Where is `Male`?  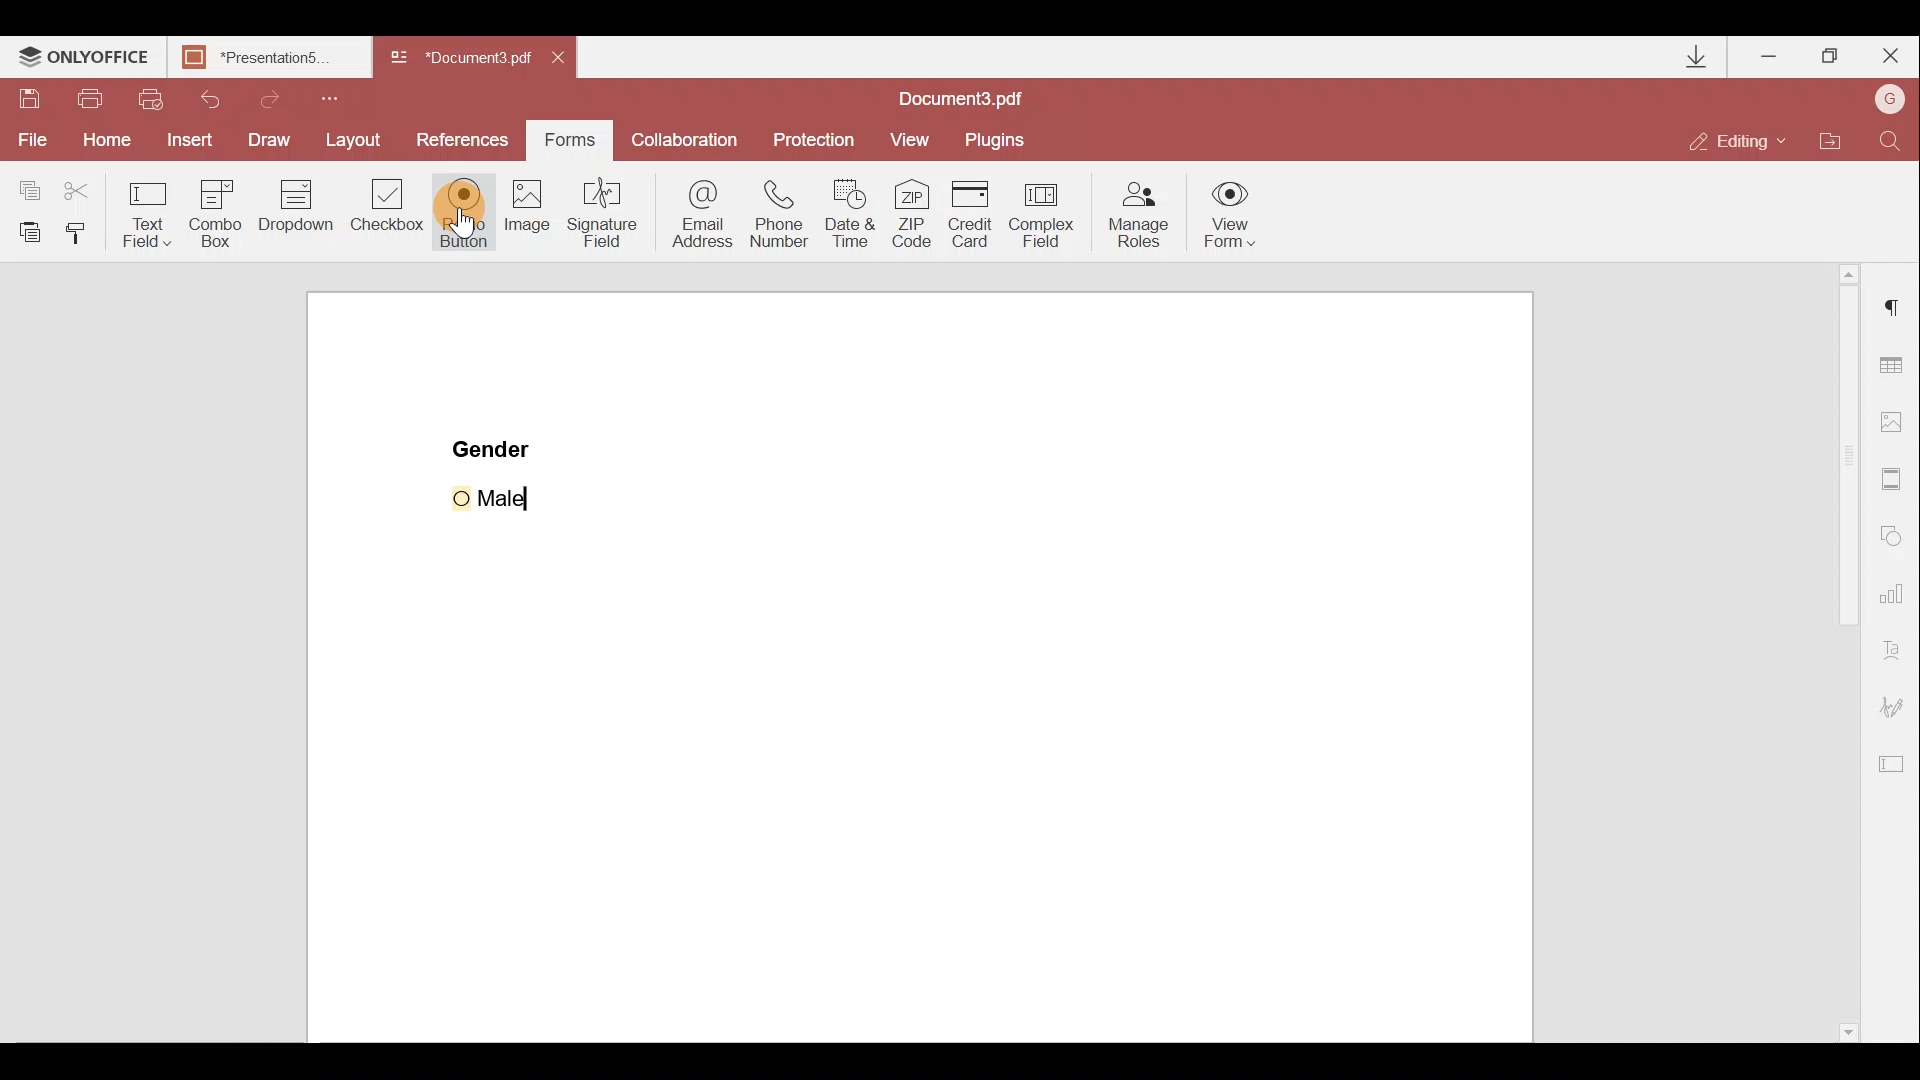 Male is located at coordinates (517, 495).